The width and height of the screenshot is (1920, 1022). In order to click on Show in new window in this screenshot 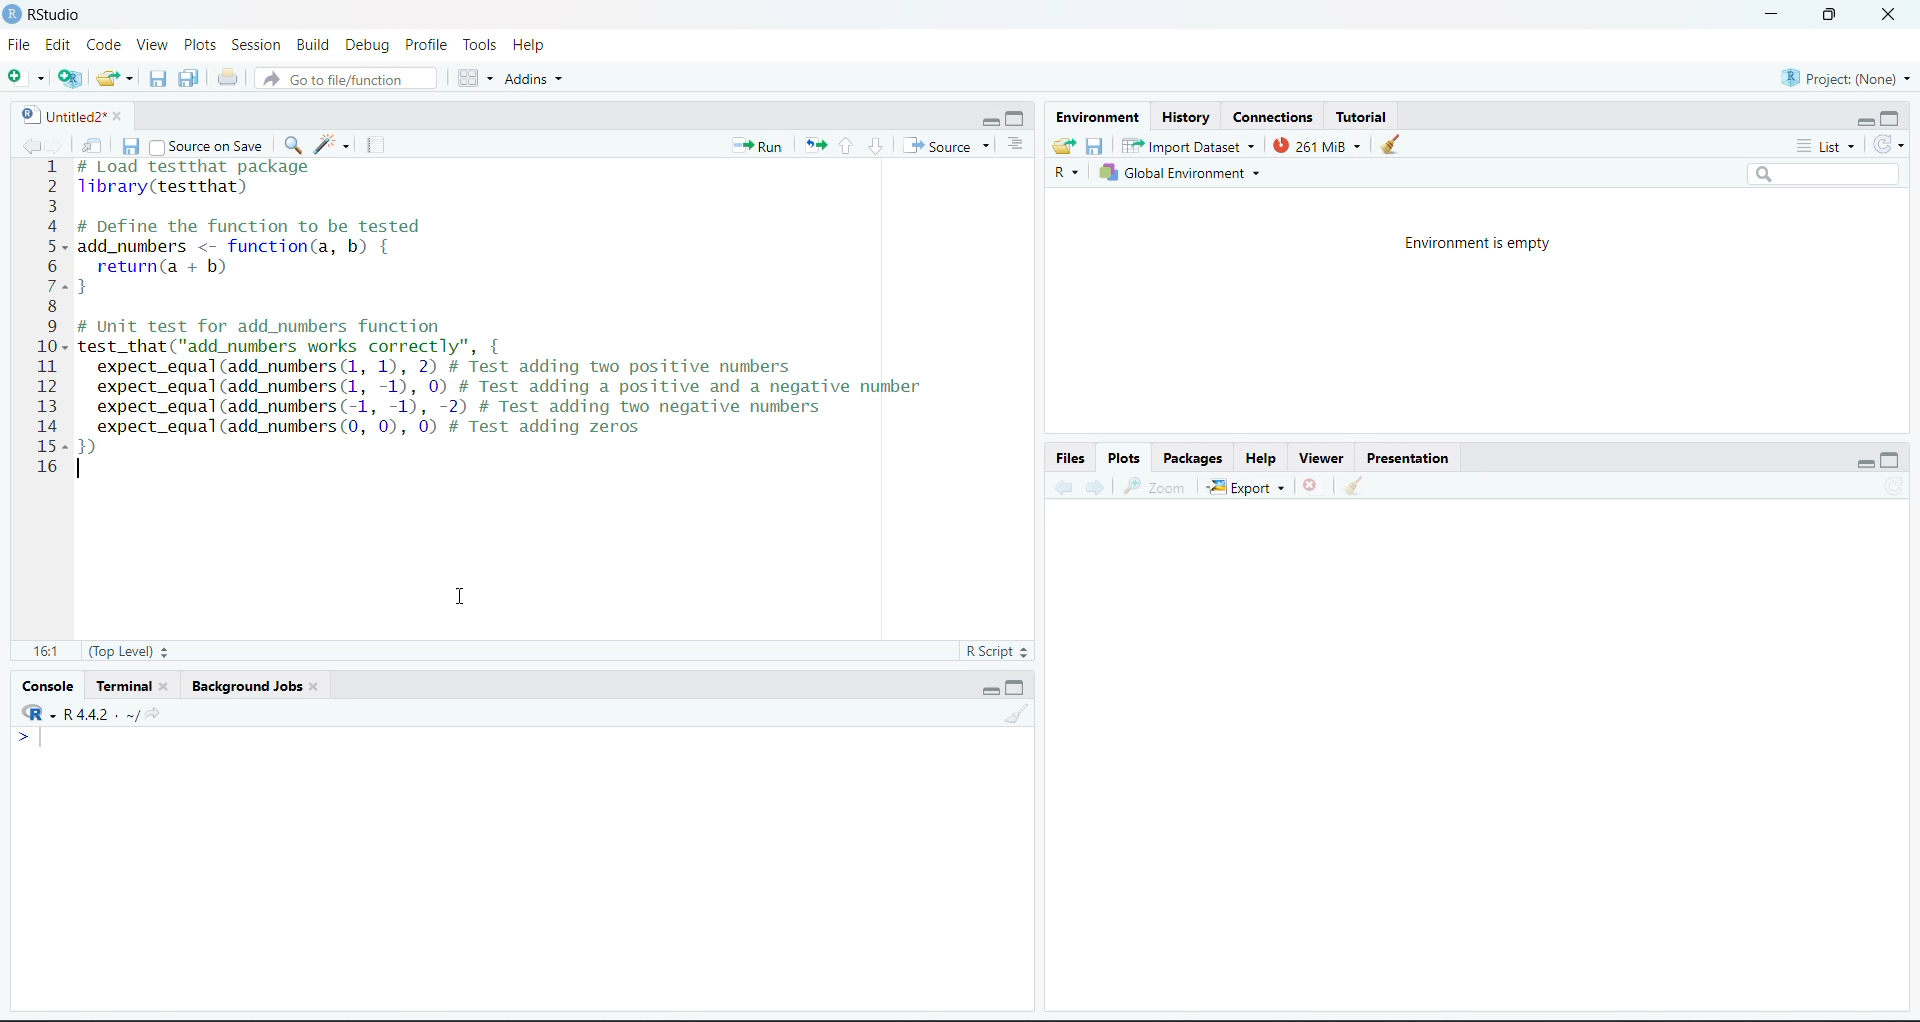, I will do `click(93, 146)`.